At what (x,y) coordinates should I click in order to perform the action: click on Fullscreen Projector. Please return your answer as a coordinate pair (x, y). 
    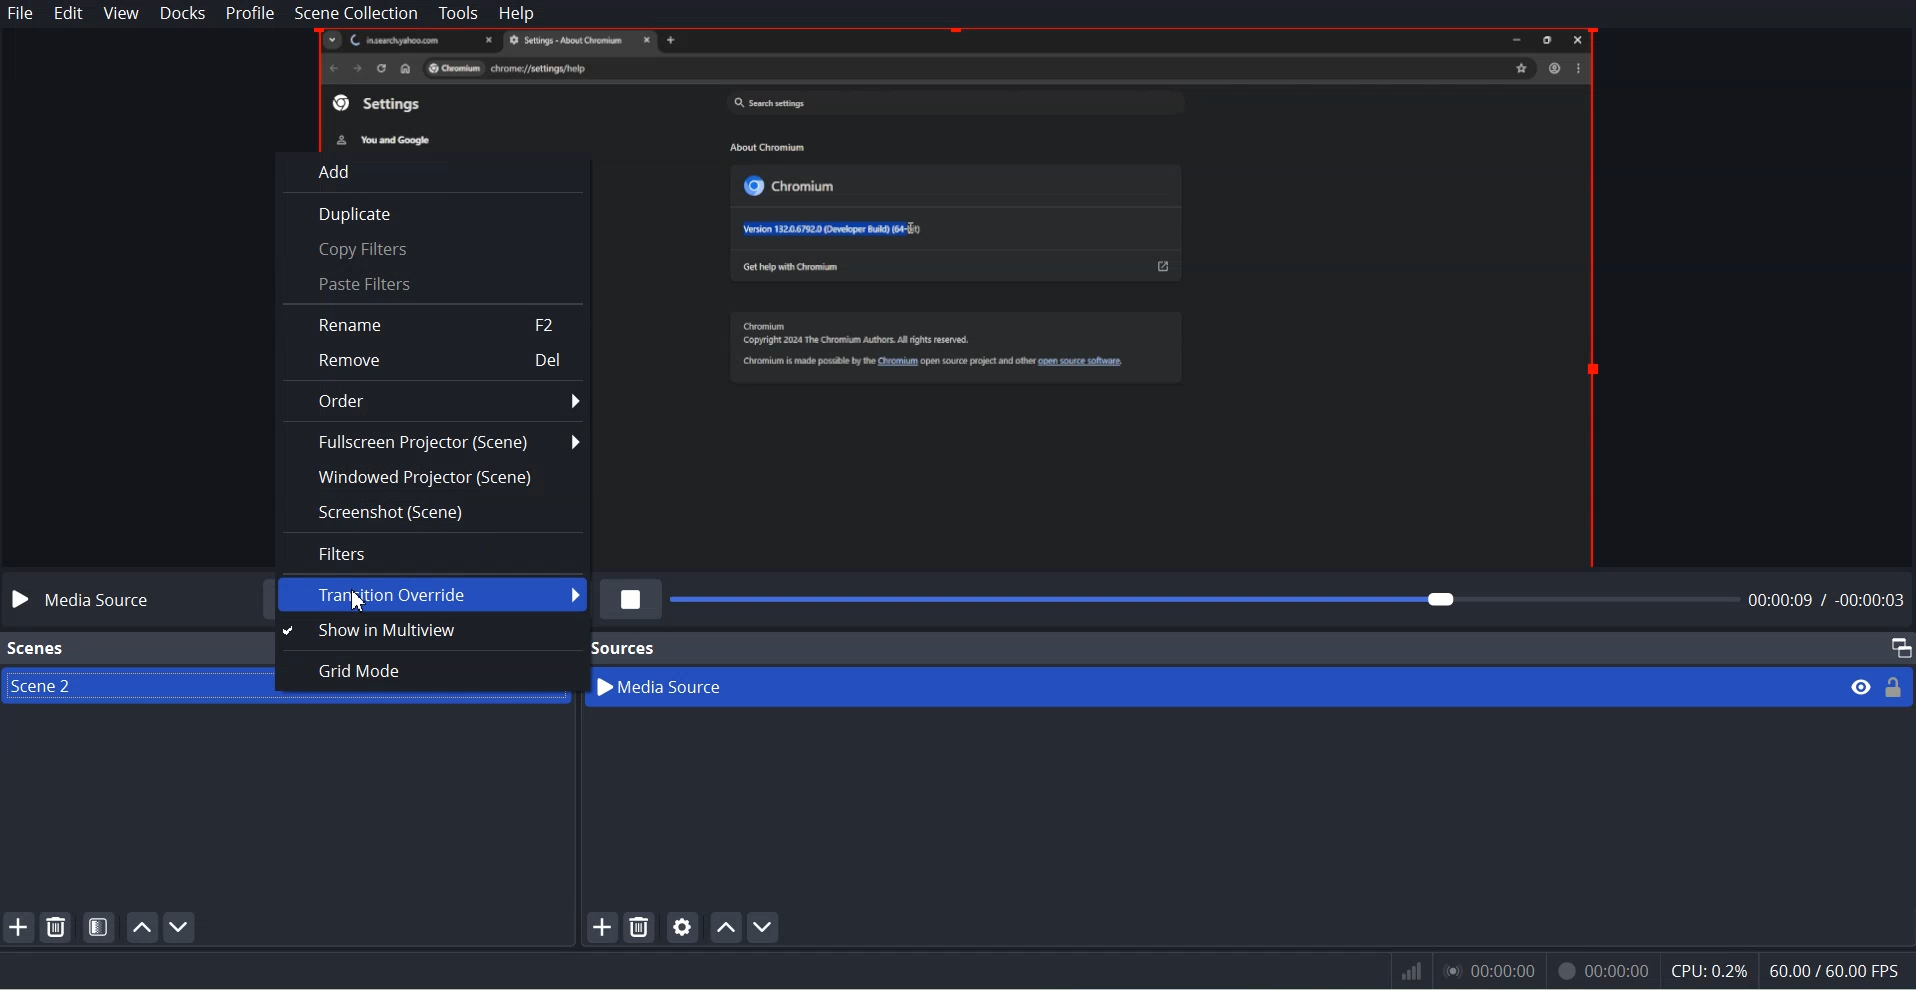
    Looking at the image, I should click on (433, 442).